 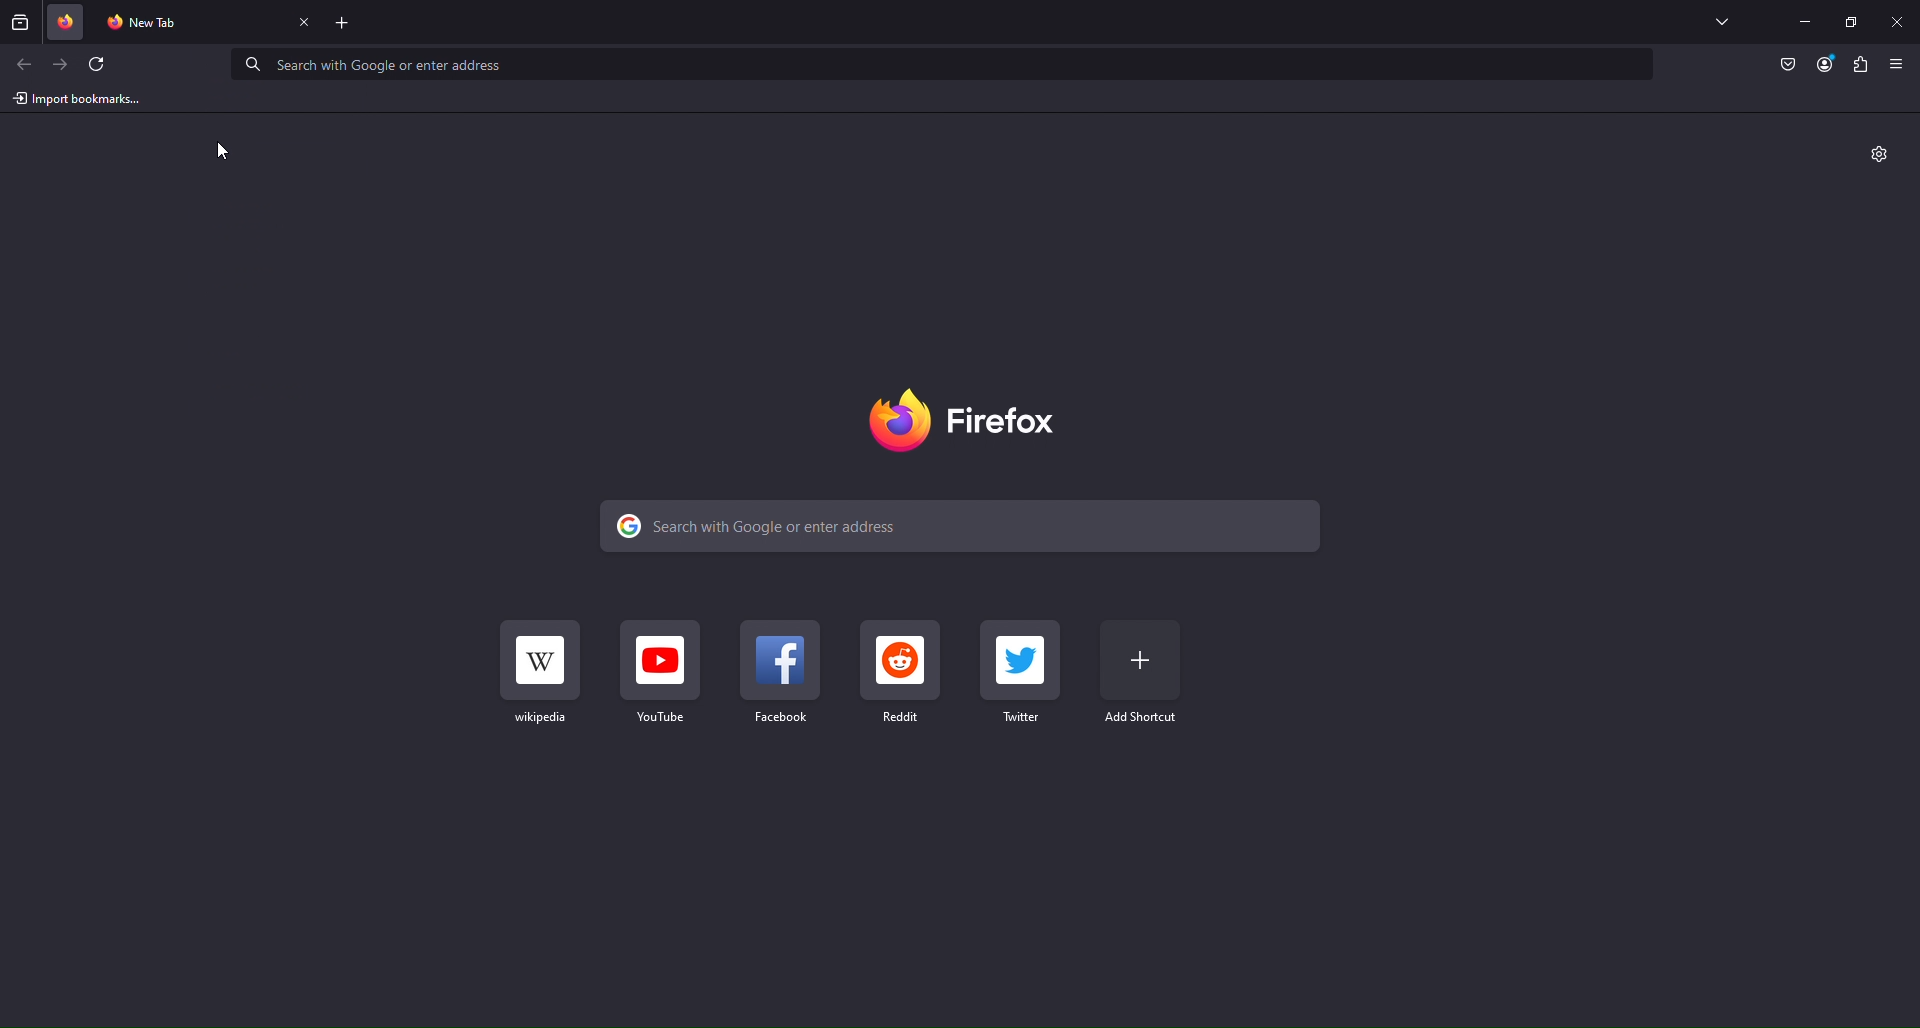 I want to click on Plugin, so click(x=1863, y=65).